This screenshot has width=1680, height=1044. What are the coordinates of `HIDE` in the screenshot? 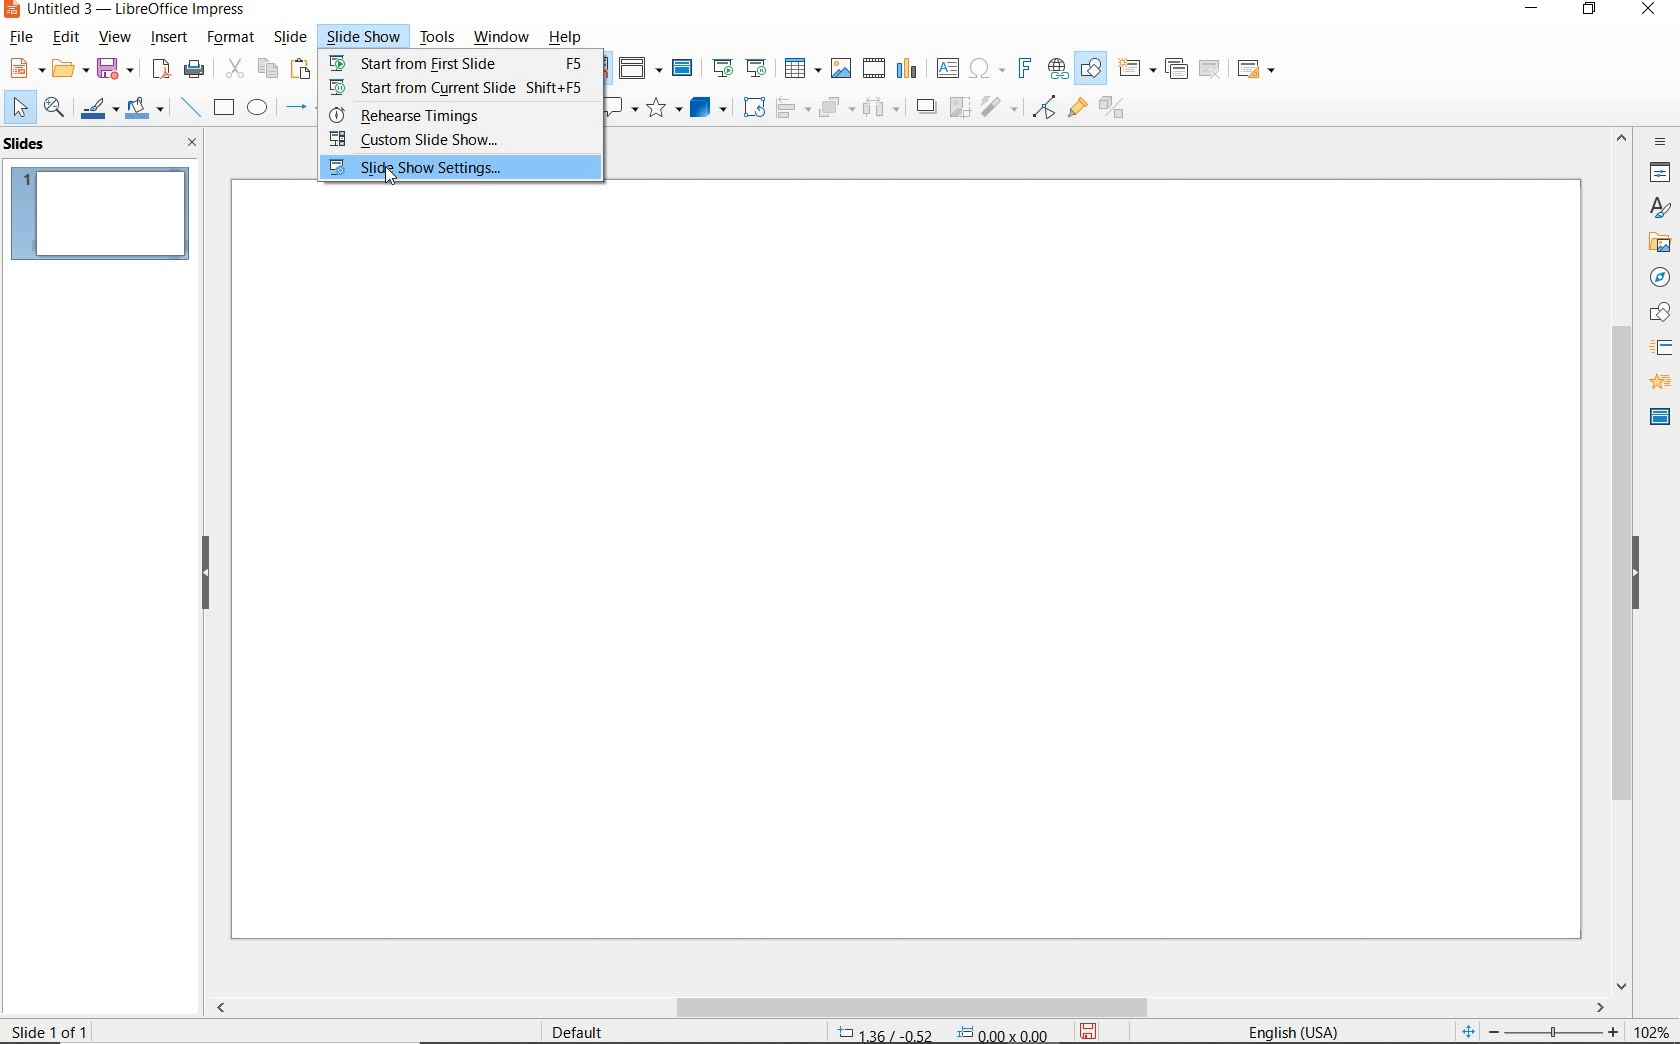 It's located at (205, 575).